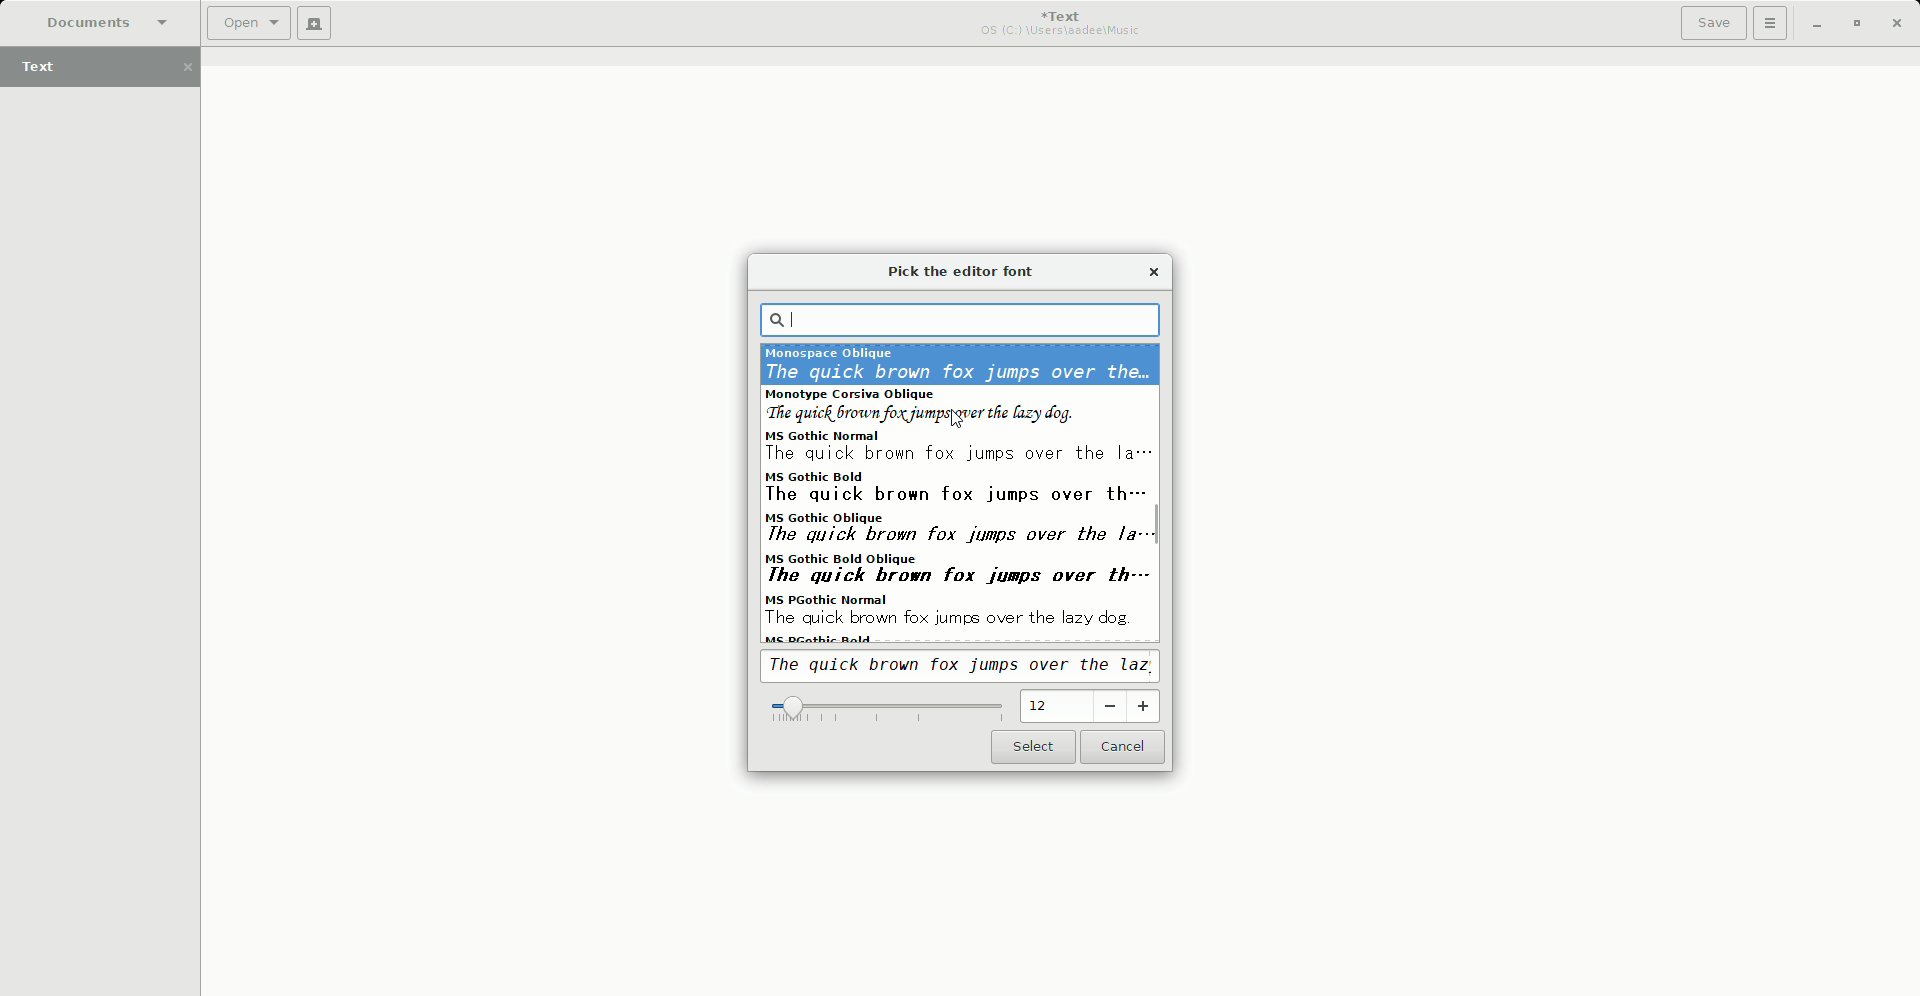 This screenshot has height=996, width=1920. I want to click on 12, so click(1092, 706).